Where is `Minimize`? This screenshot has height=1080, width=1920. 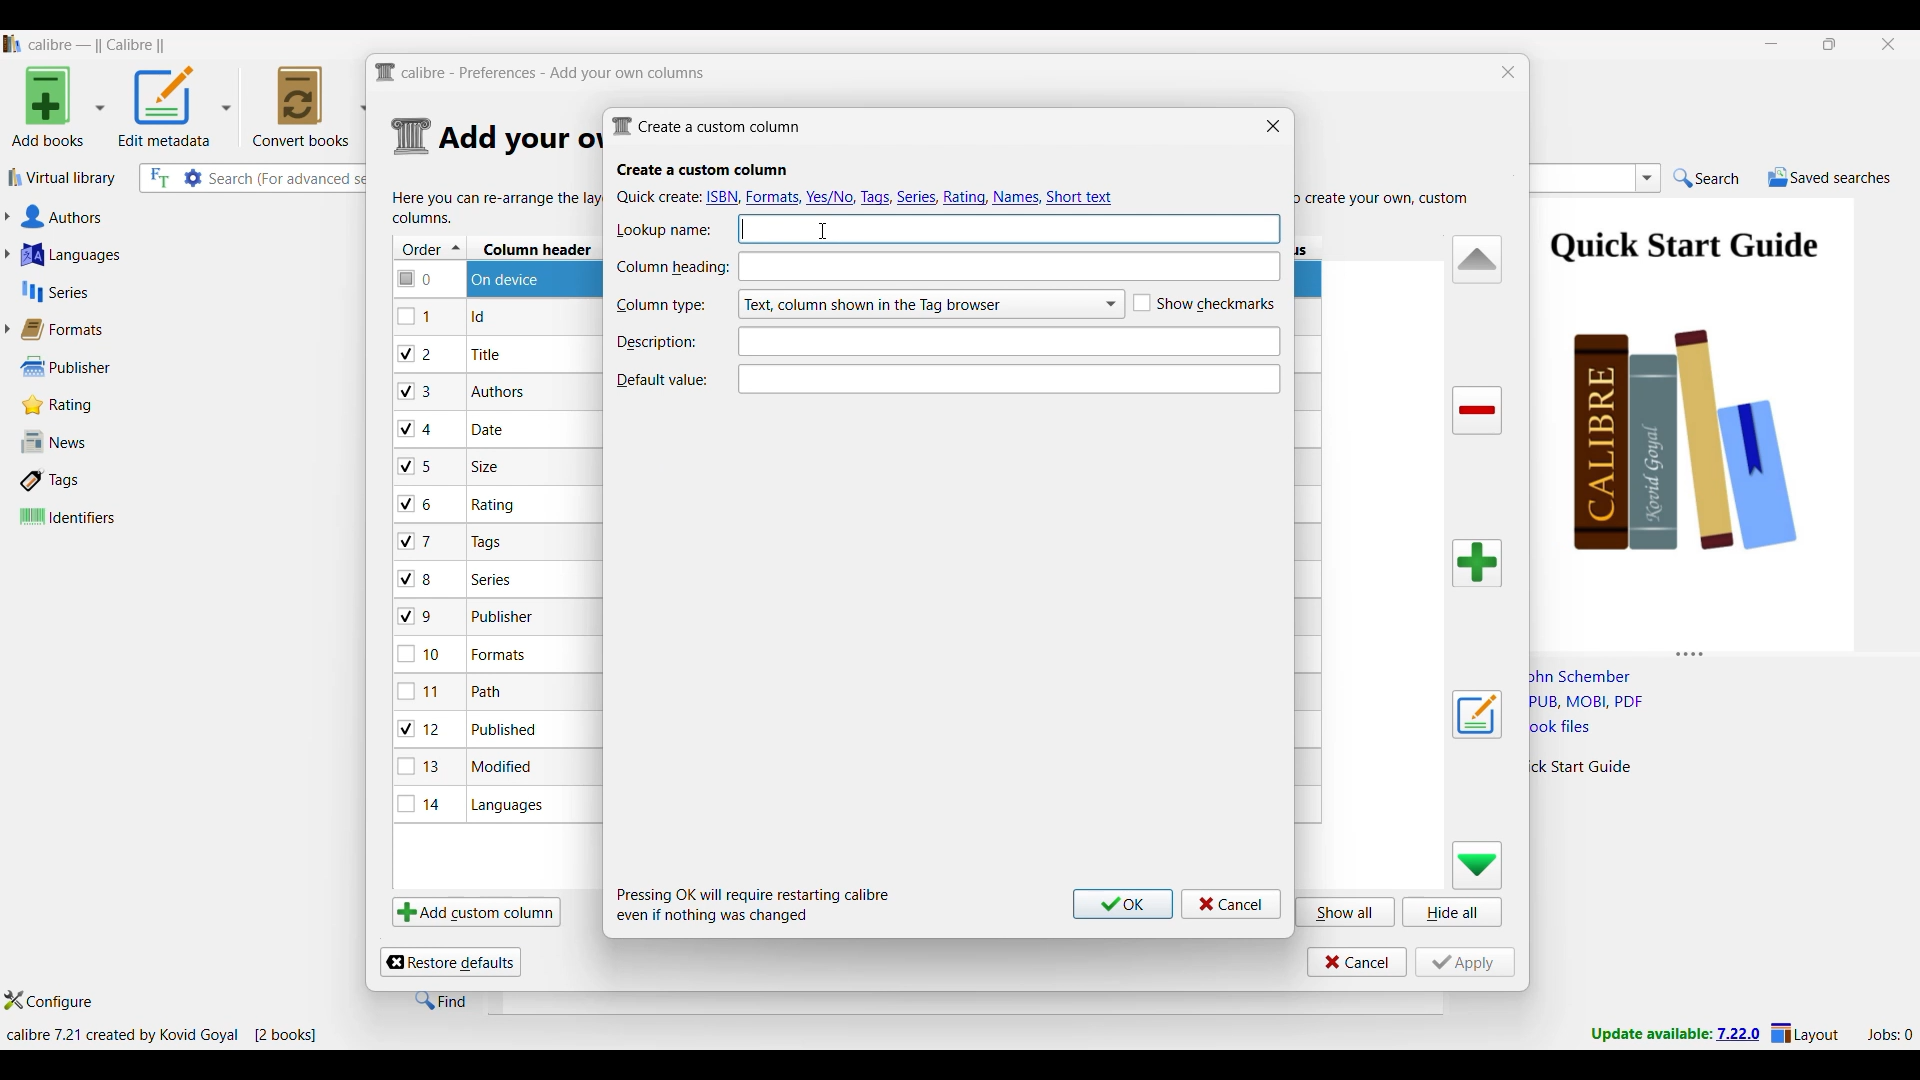 Minimize is located at coordinates (1772, 44).